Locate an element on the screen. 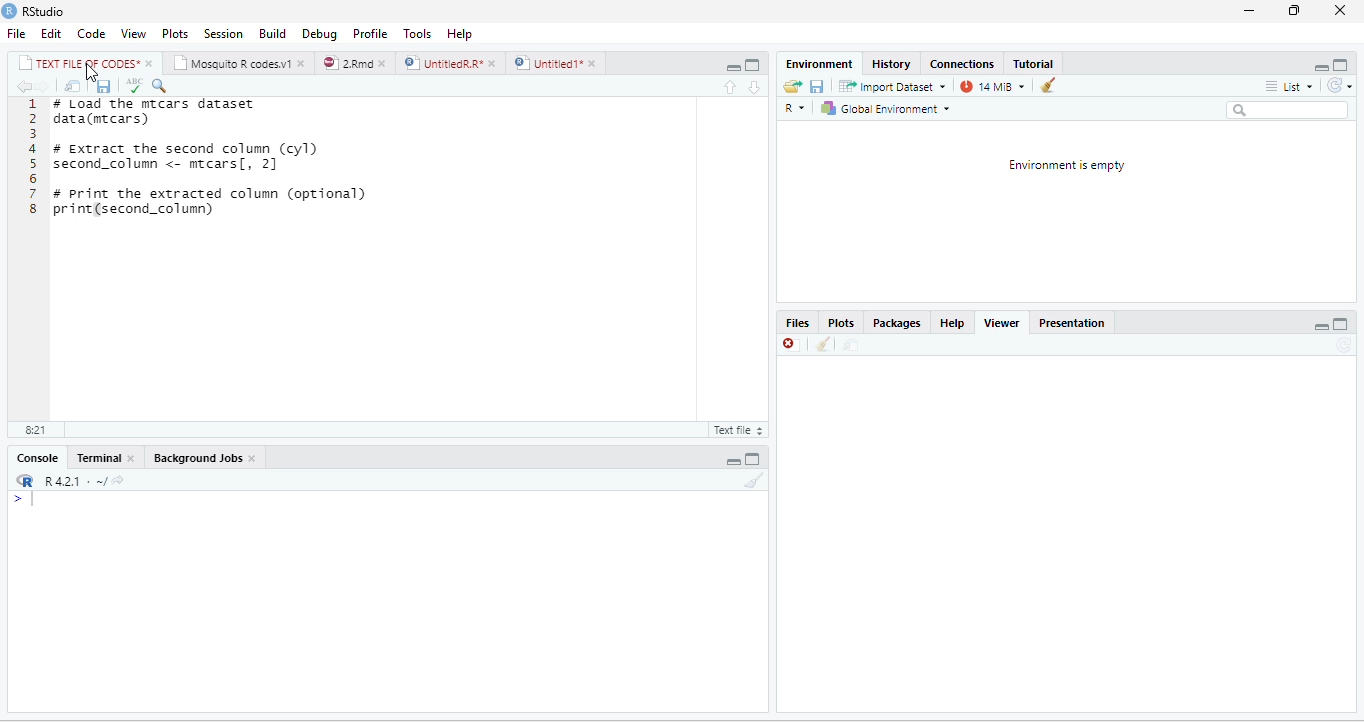 This screenshot has width=1364, height=722. 2 is located at coordinates (33, 119).